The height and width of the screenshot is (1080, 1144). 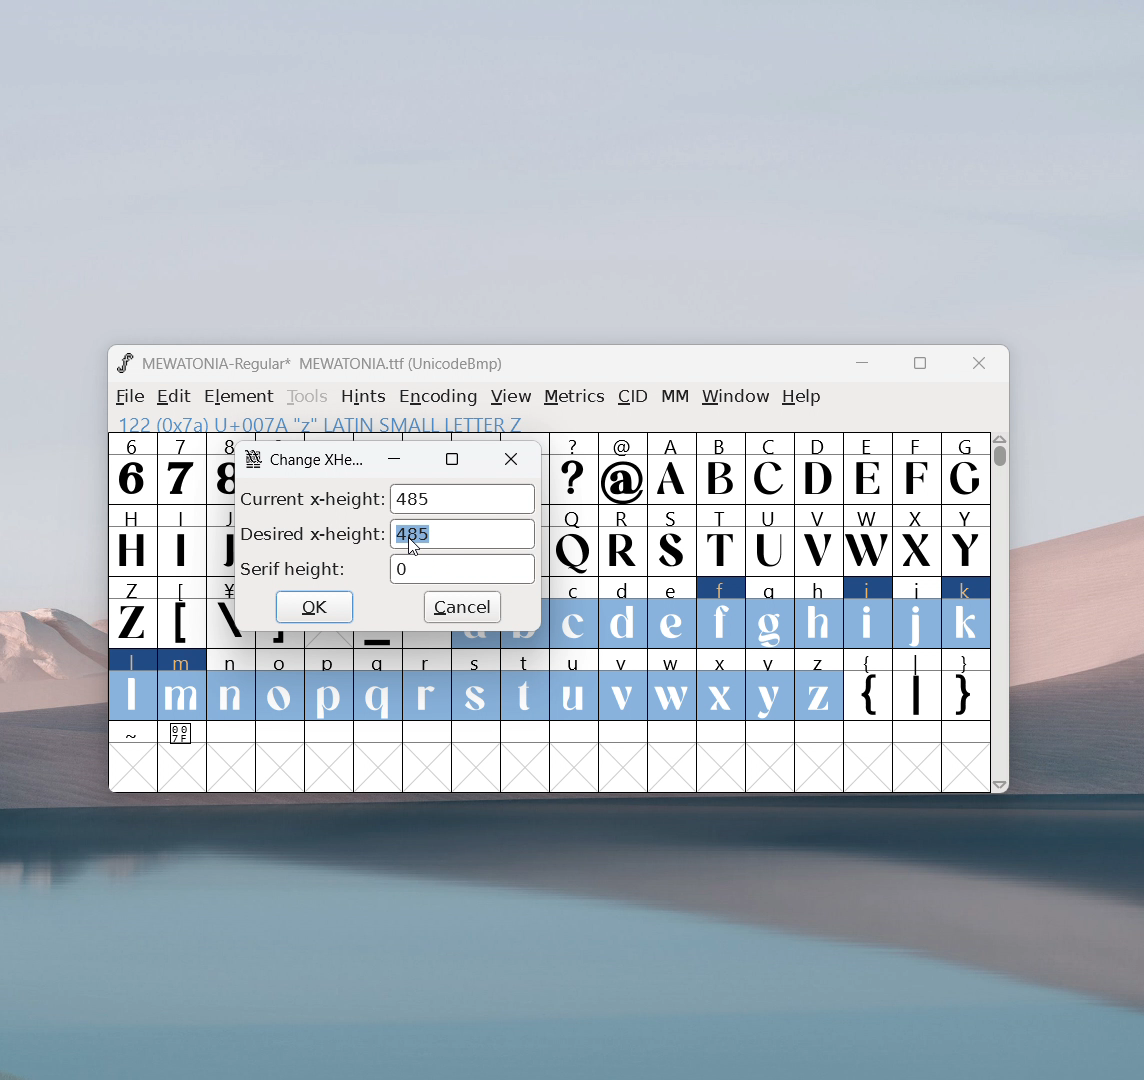 What do you see at coordinates (917, 687) in the screenshot?
I see `|` at bounding box center [917, 687].